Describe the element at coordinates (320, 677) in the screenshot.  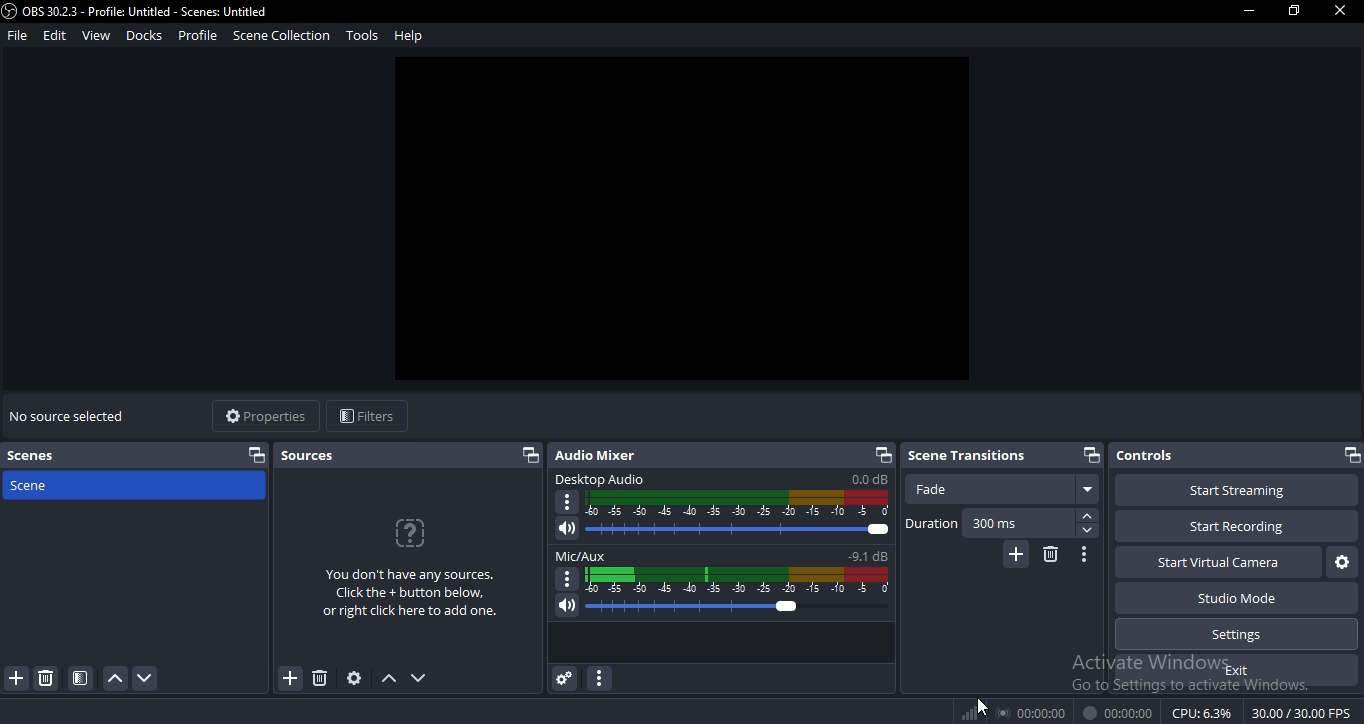
I see `delete` at that location.